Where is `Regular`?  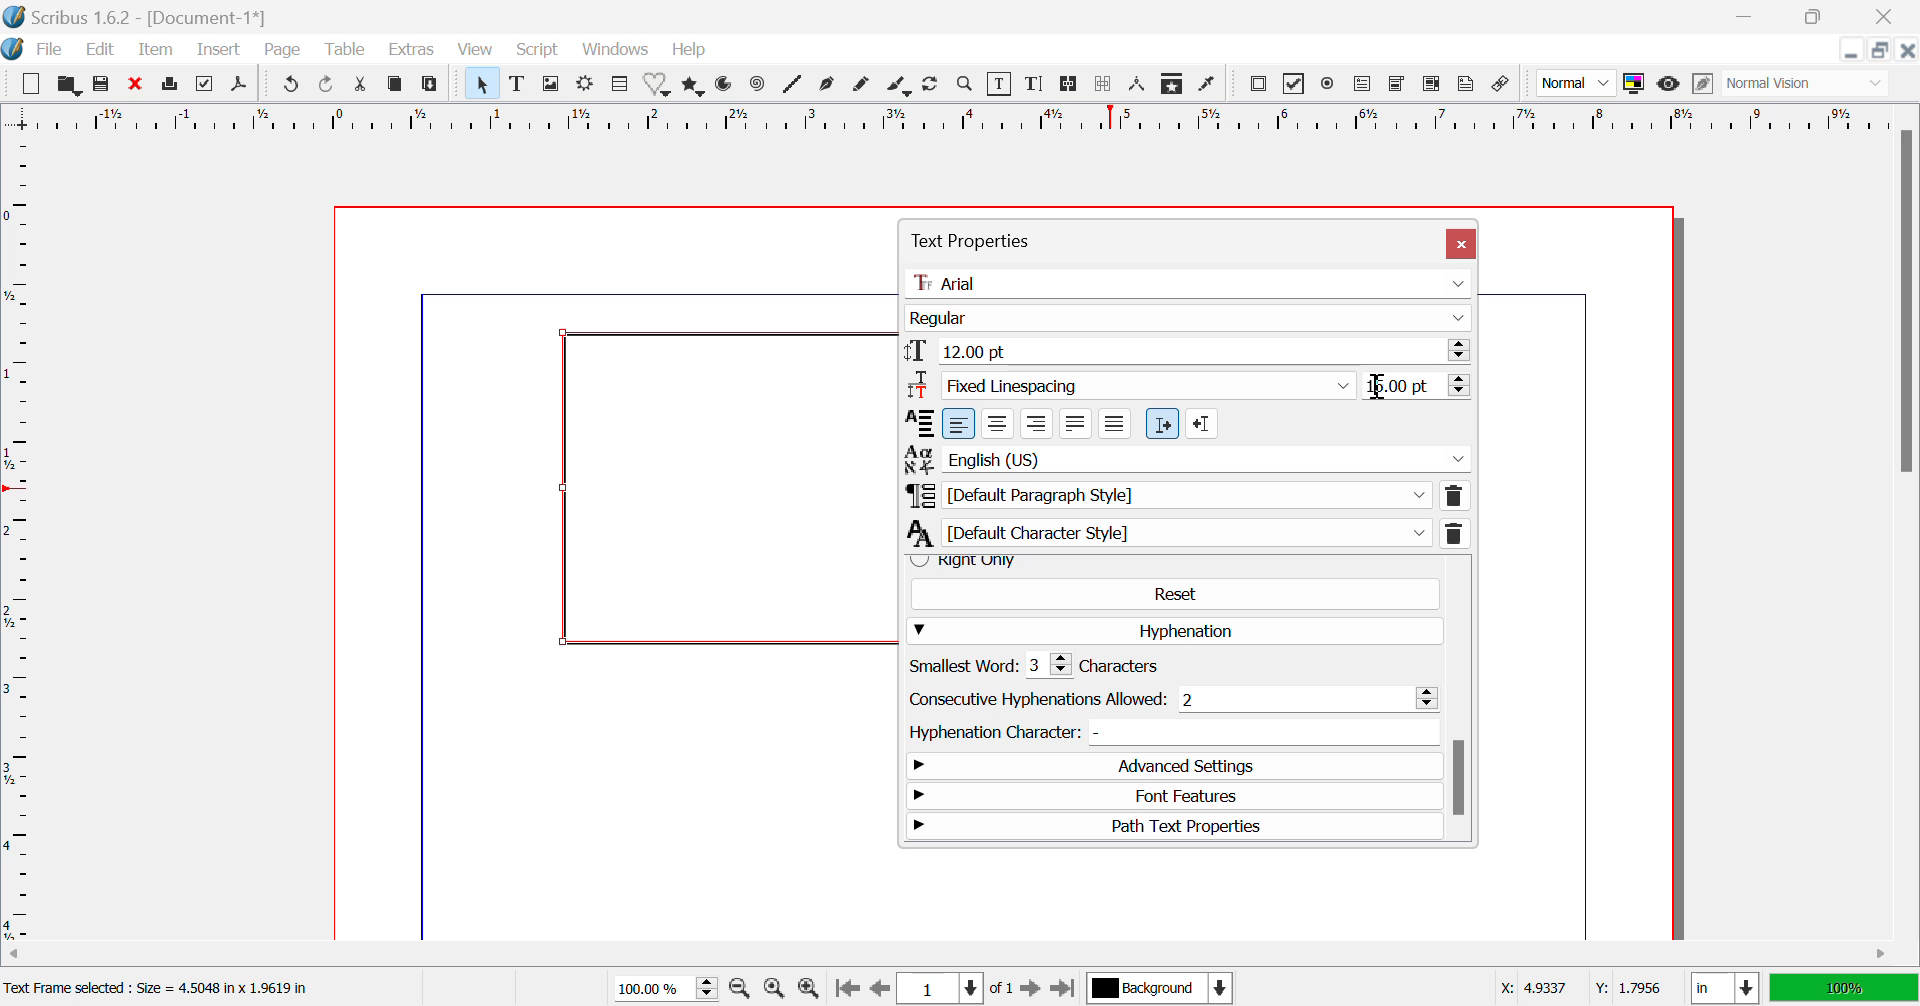 Regular is located at coordinates (1189, 319).